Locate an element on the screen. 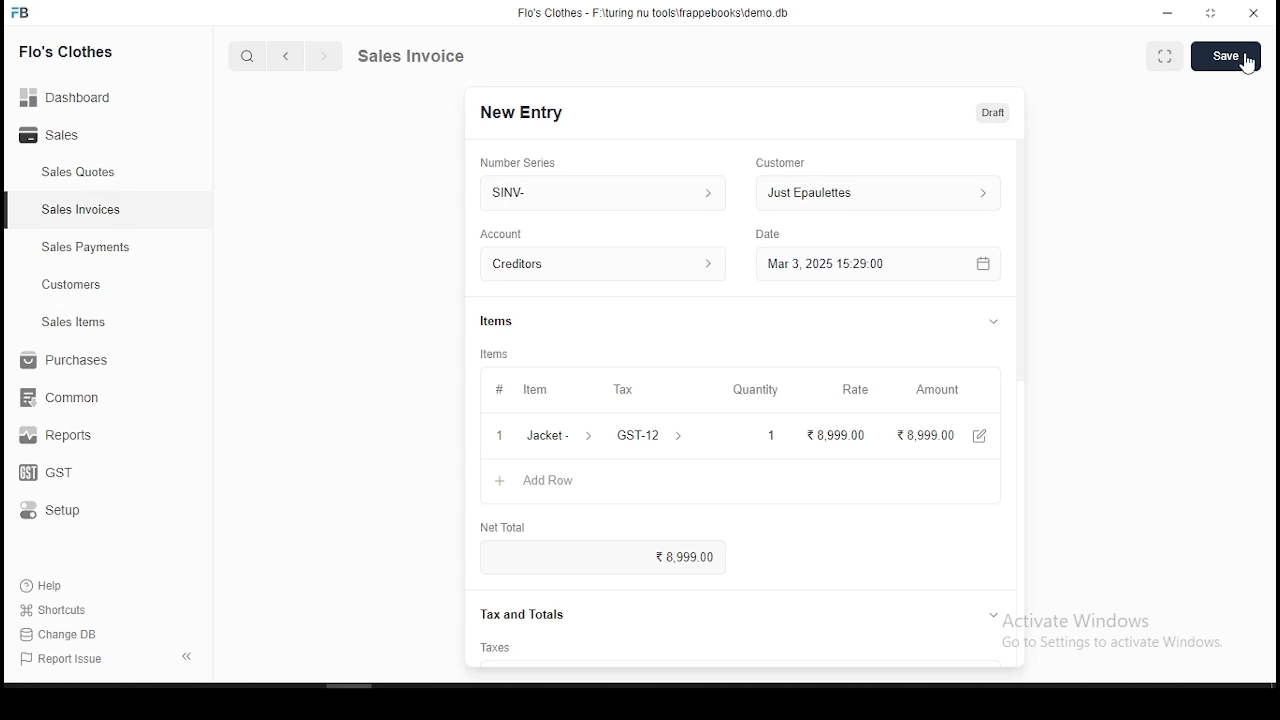  taxes is located at coordinates (502, 645).